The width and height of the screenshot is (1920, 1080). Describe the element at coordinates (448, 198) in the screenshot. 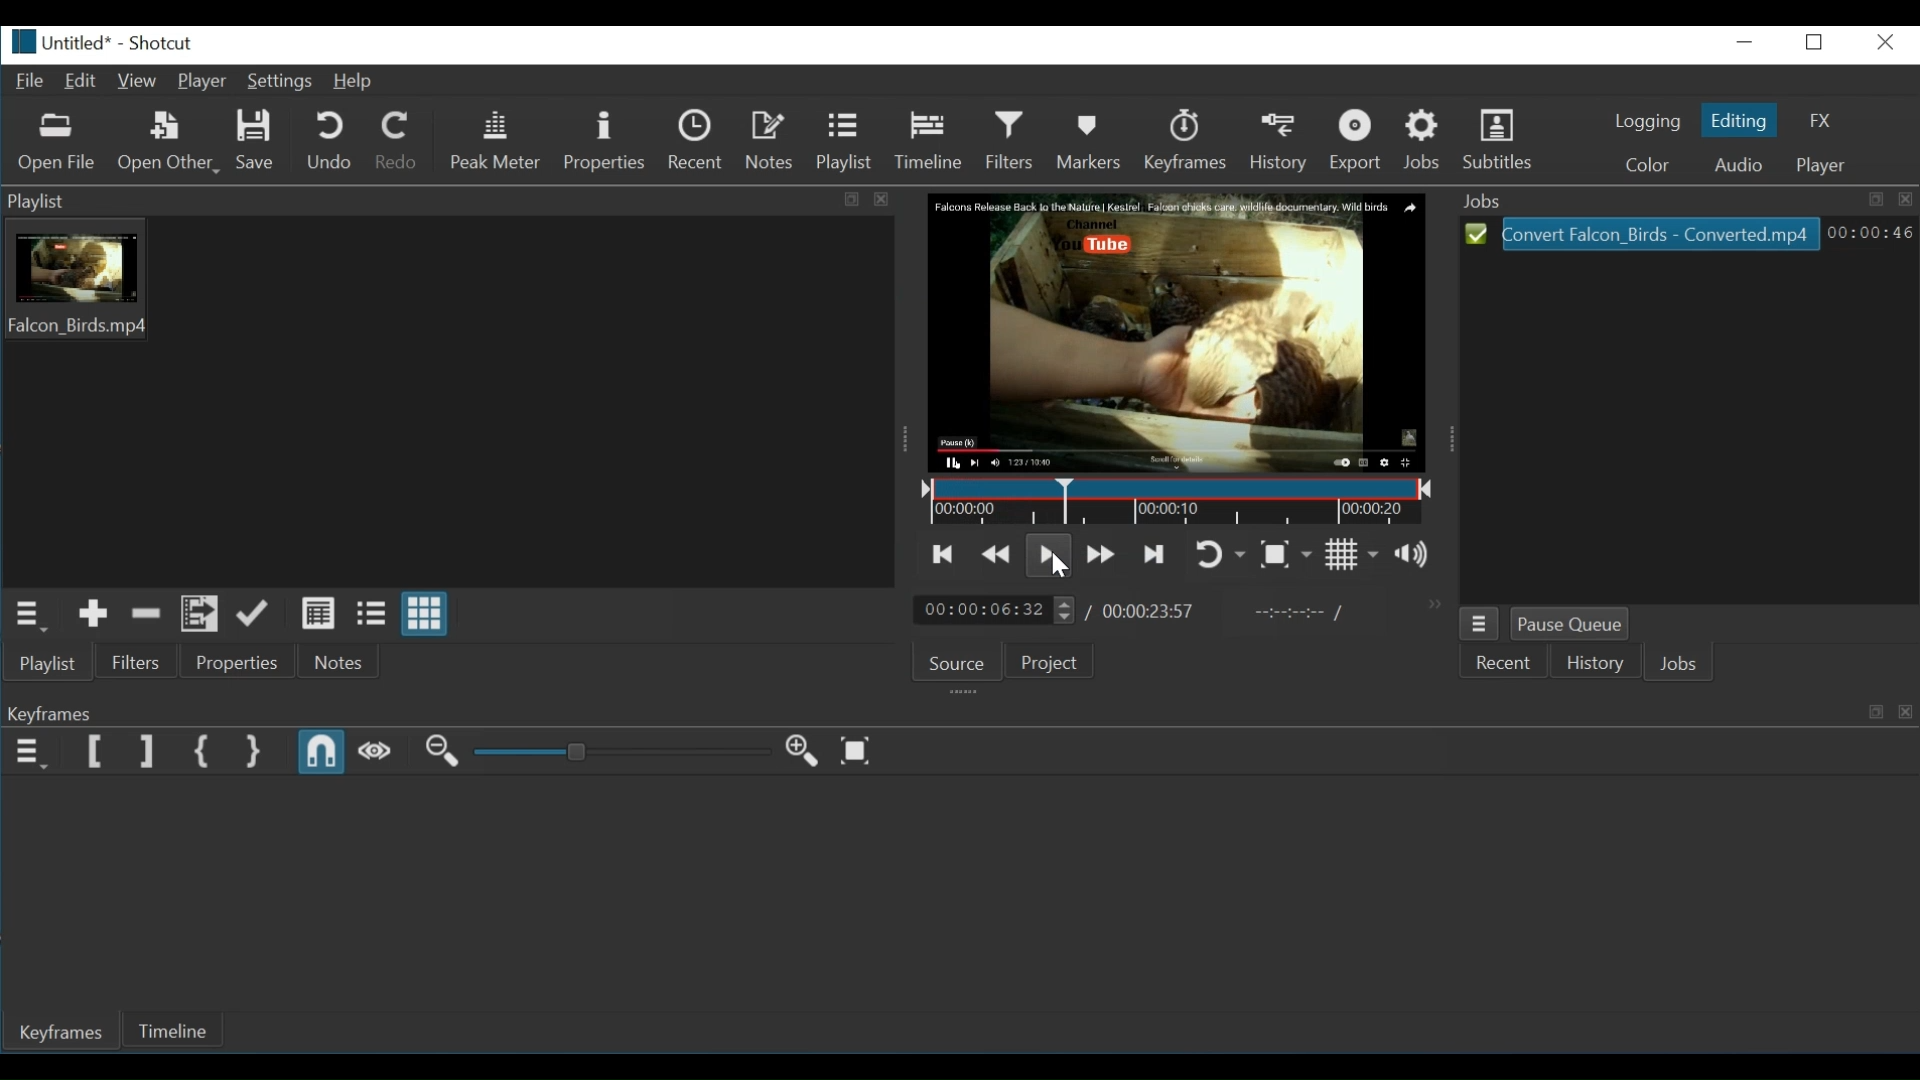

I see `Playlist tab` at that location.